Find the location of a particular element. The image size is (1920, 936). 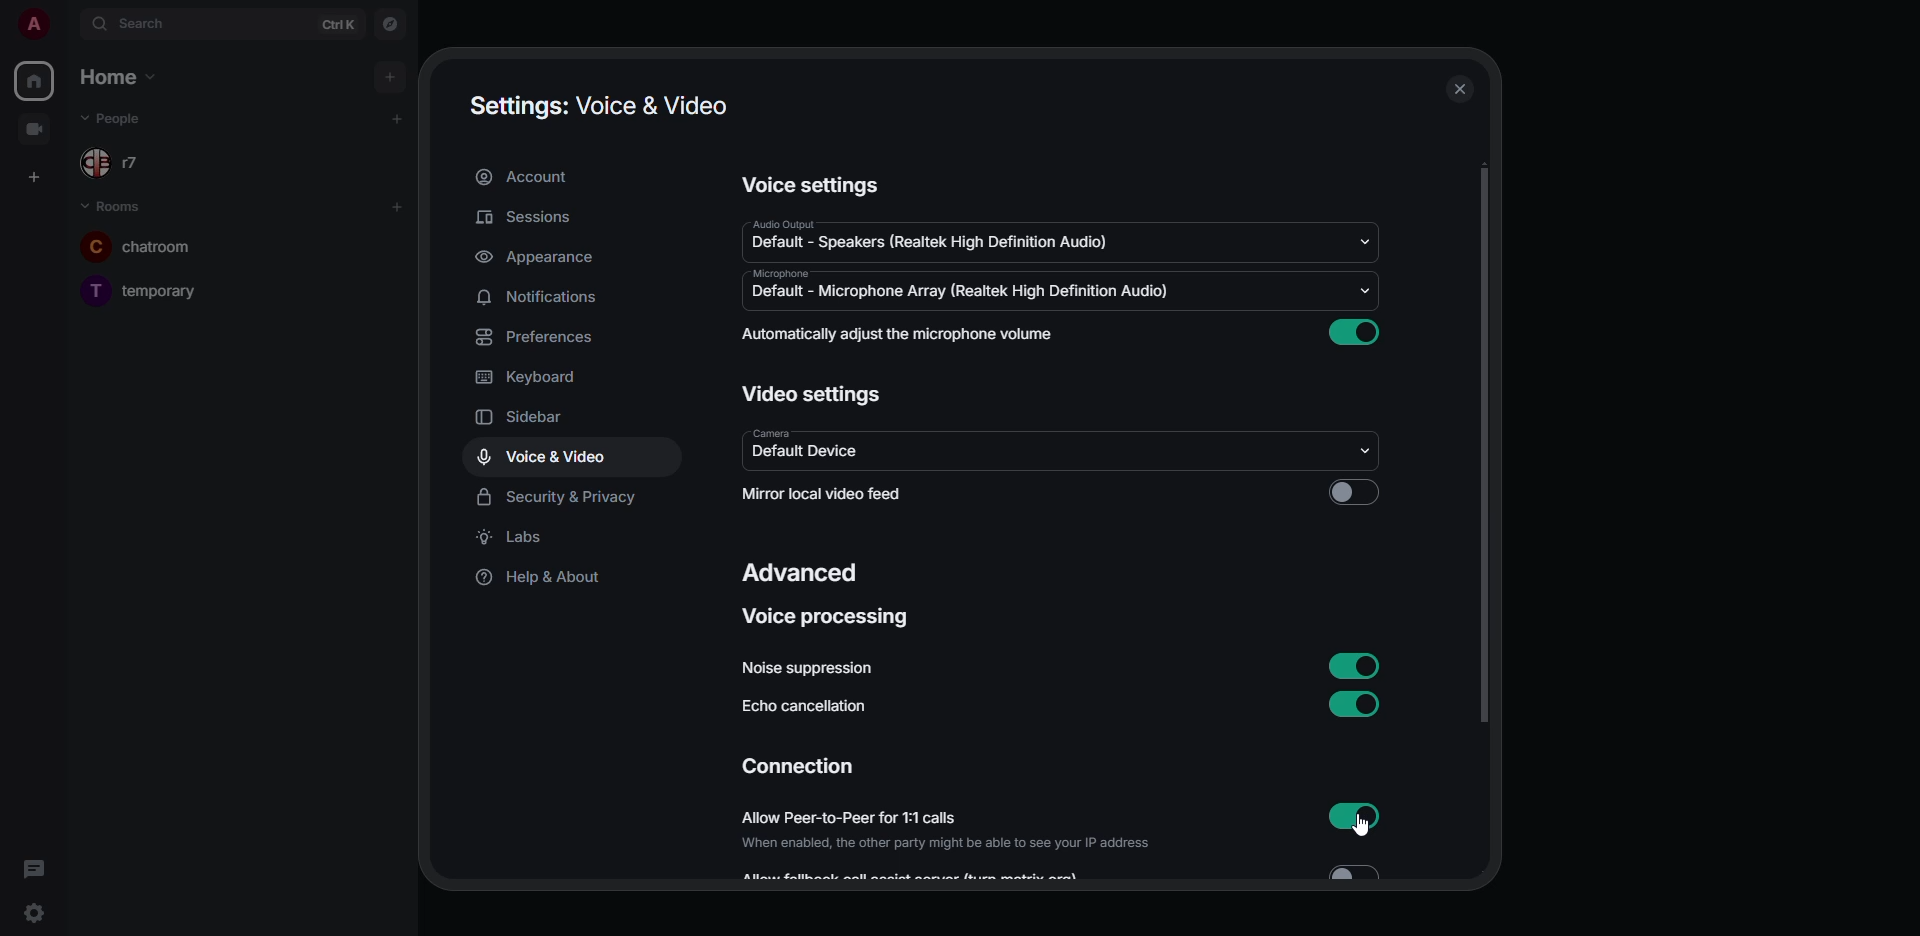

echo cancellation is located at coordinates (807, 709).